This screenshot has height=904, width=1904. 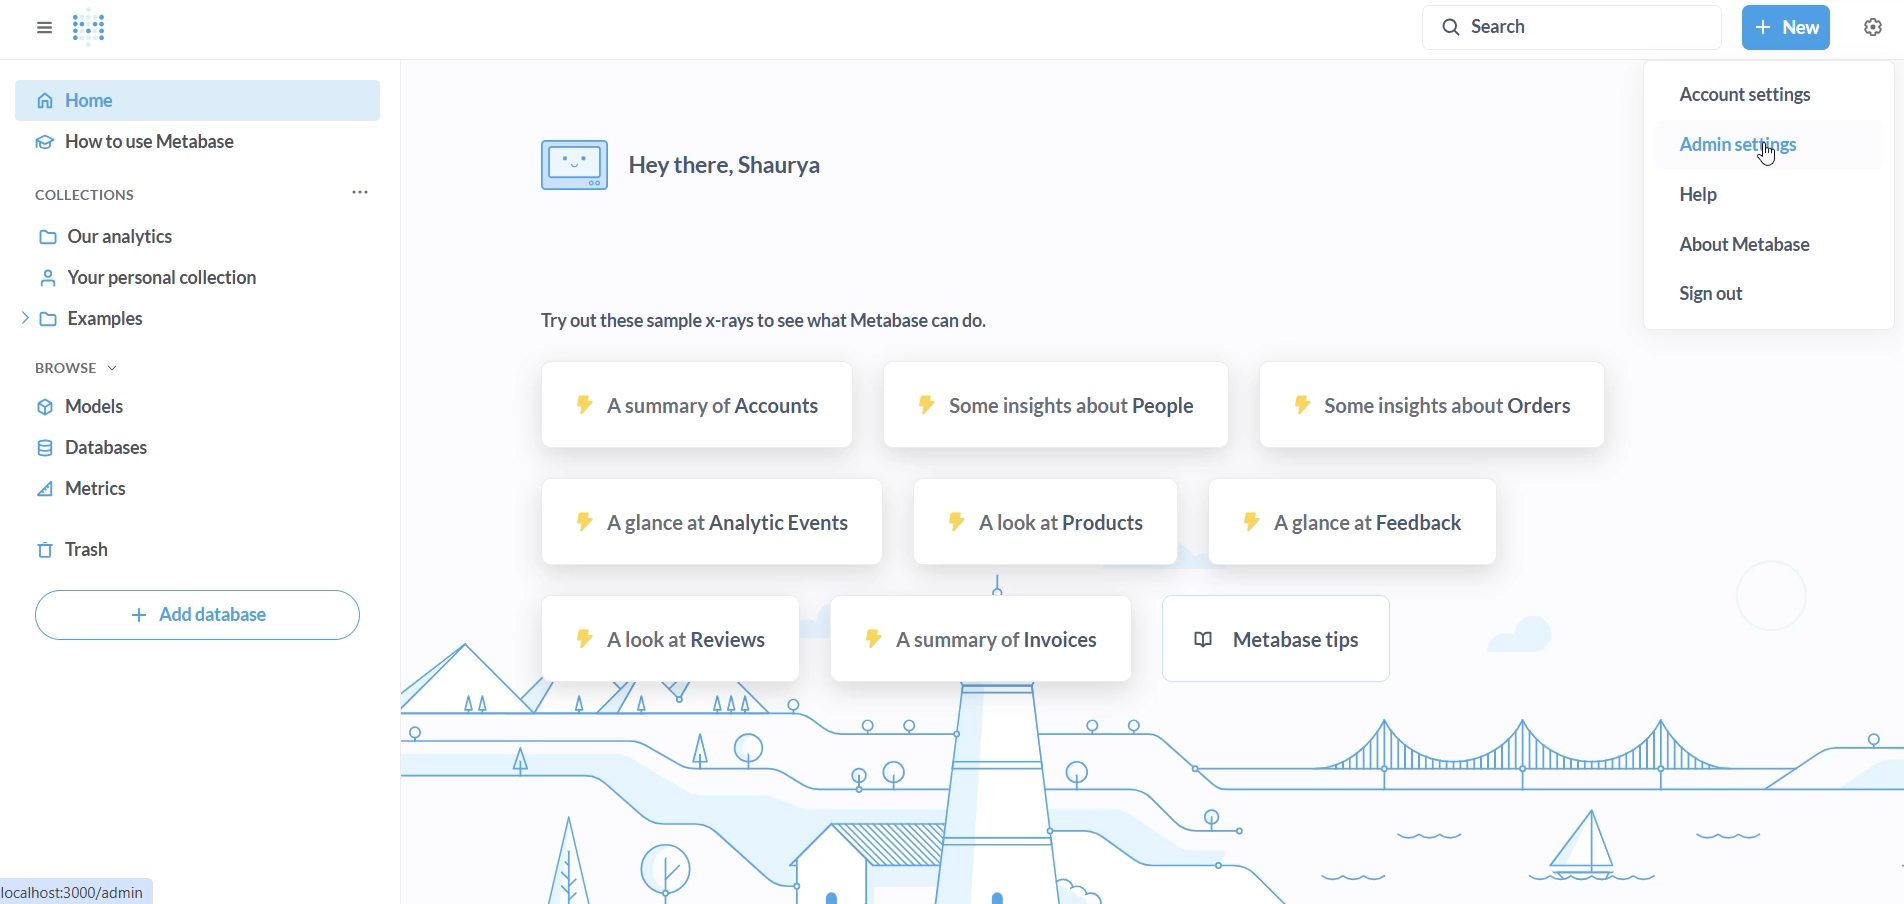 I want to click on about metabse, so click(x=1771, y=244).